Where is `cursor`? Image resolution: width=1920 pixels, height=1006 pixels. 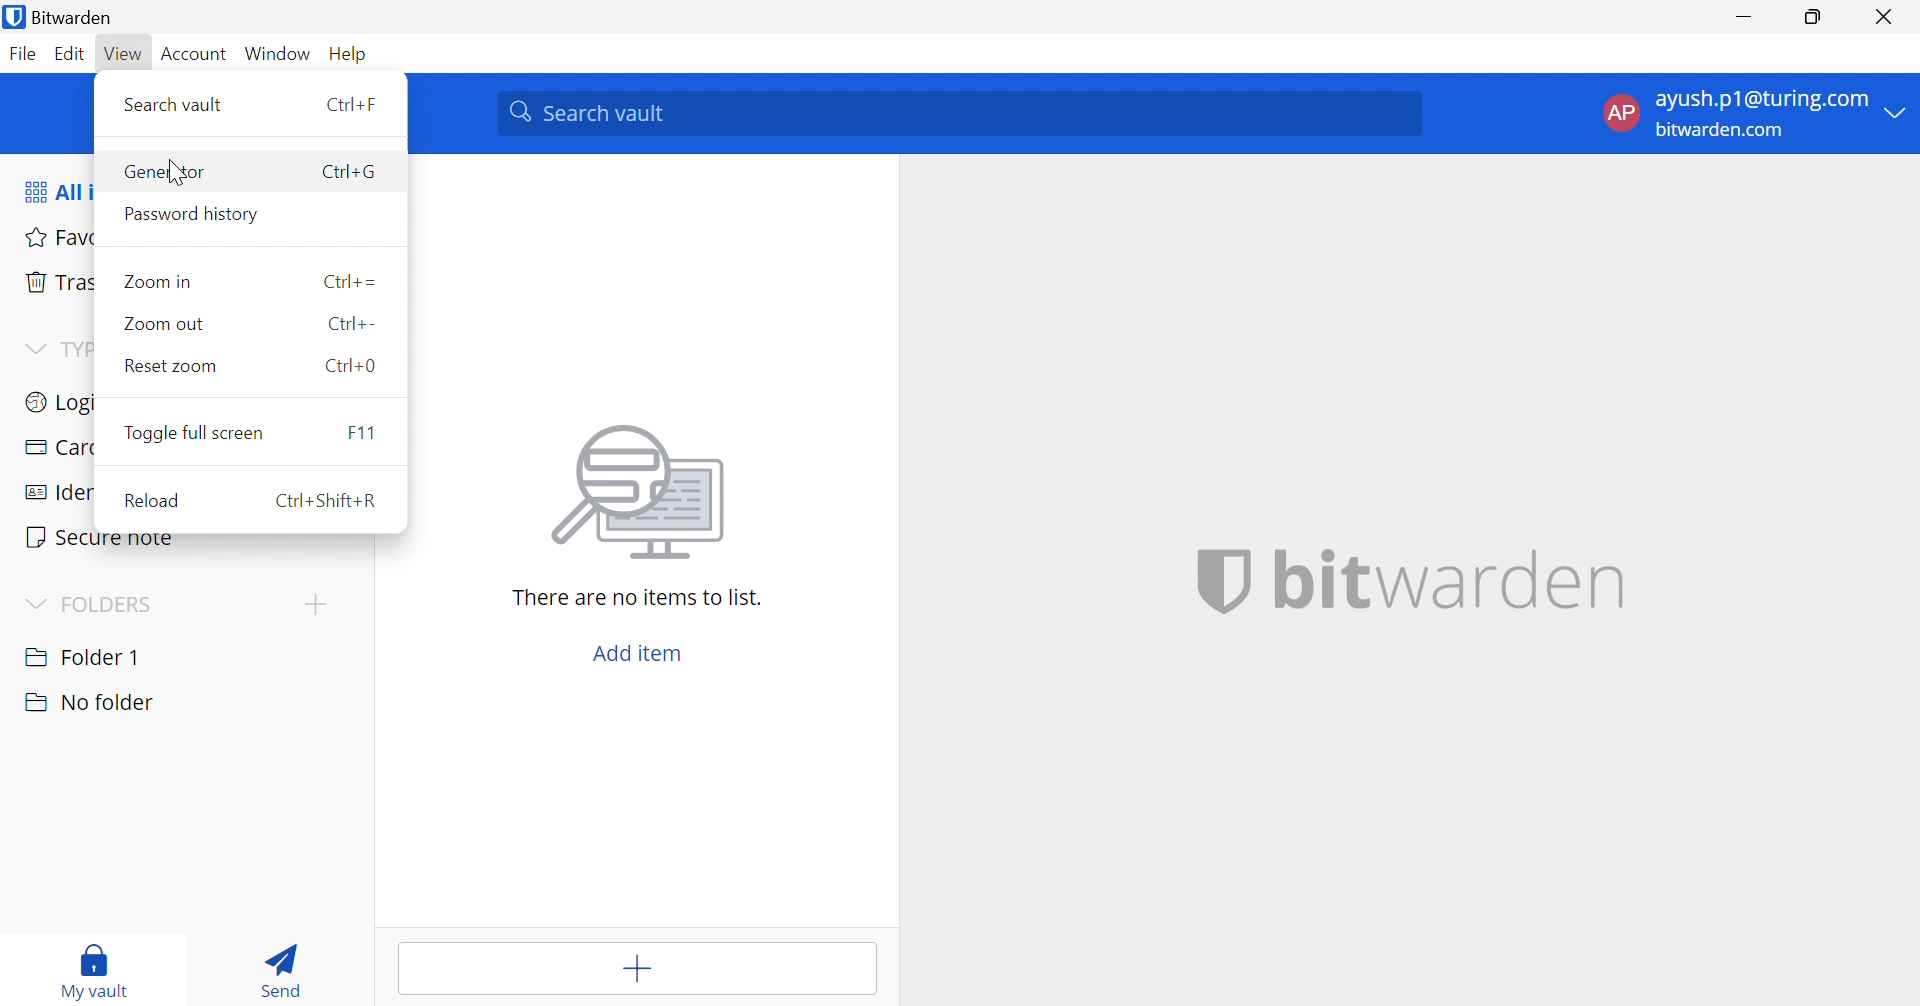 cursor is located at coordinates (178, 173).